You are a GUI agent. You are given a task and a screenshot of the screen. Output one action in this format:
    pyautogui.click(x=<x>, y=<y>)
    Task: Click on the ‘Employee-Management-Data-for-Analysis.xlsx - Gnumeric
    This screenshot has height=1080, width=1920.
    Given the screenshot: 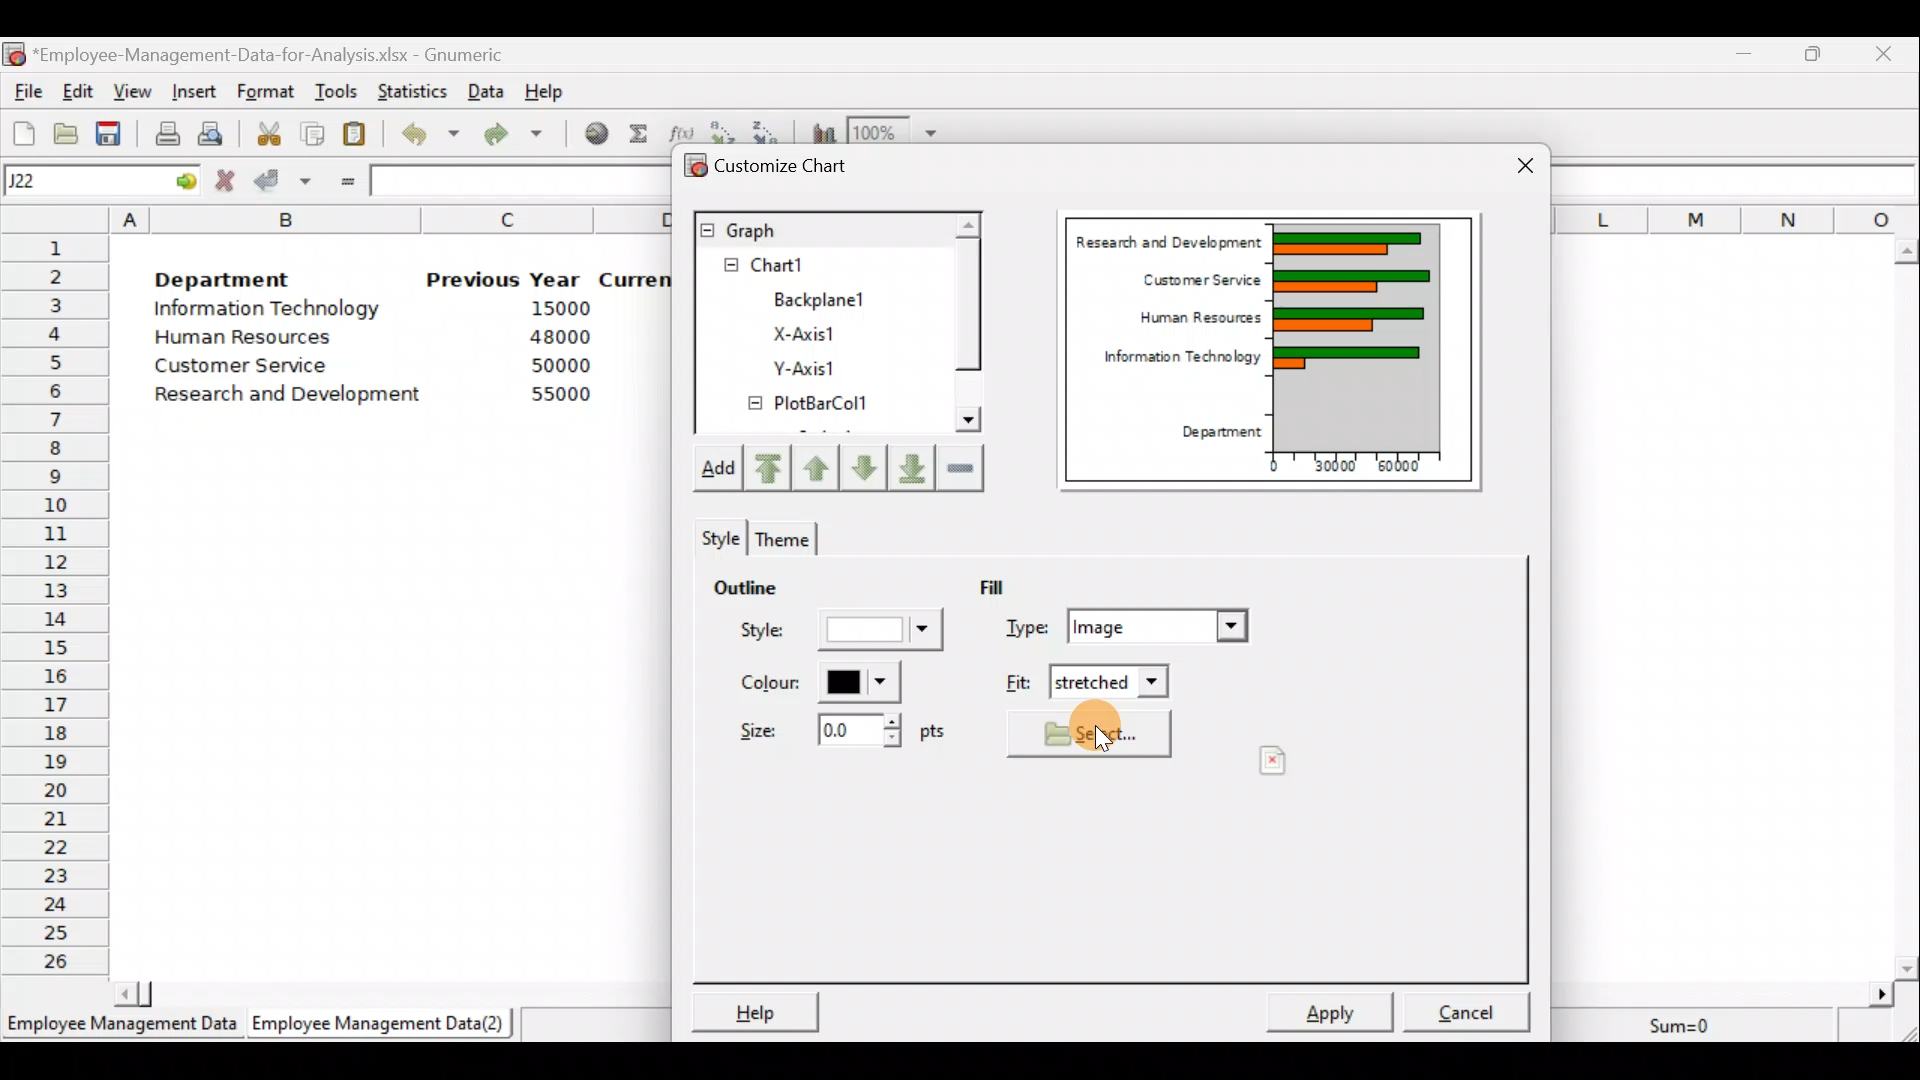 What is the action you would take?
    pyautogui.click(x=289, y=55)
    